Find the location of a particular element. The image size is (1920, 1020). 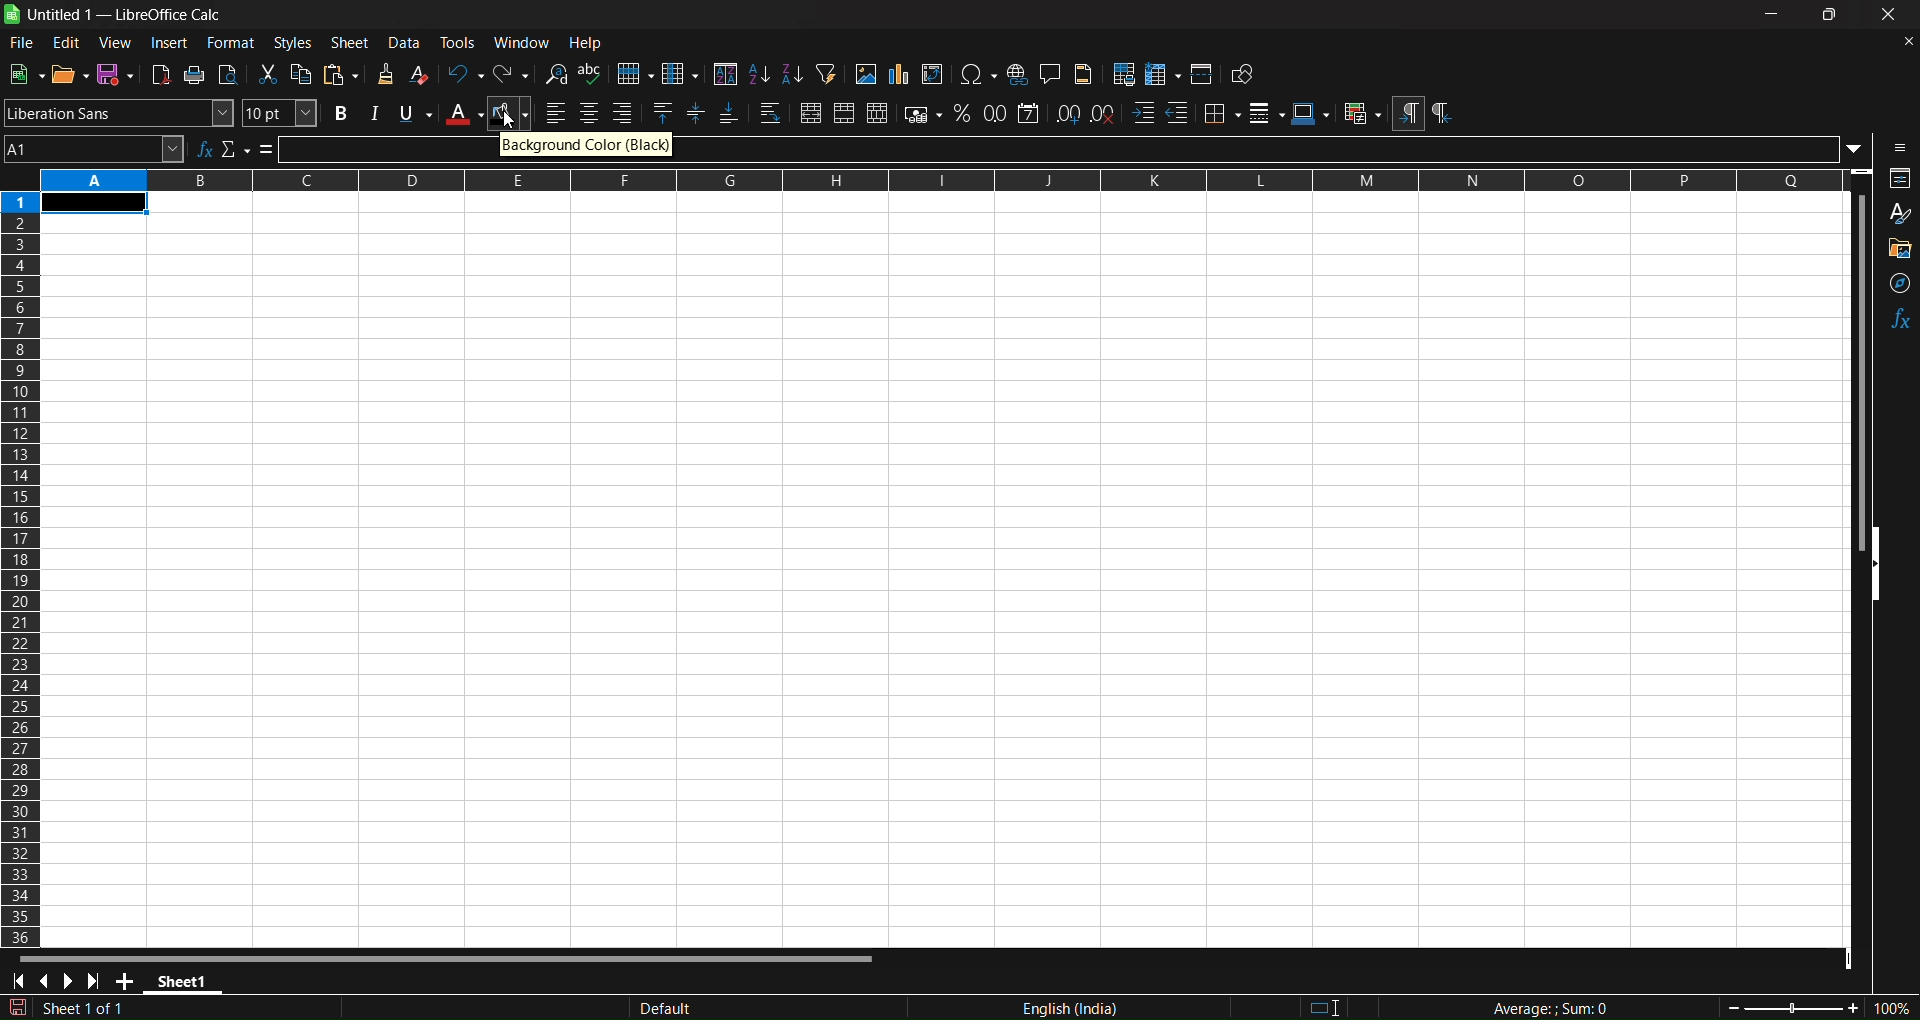

sort is located at coordinates (726, 73).